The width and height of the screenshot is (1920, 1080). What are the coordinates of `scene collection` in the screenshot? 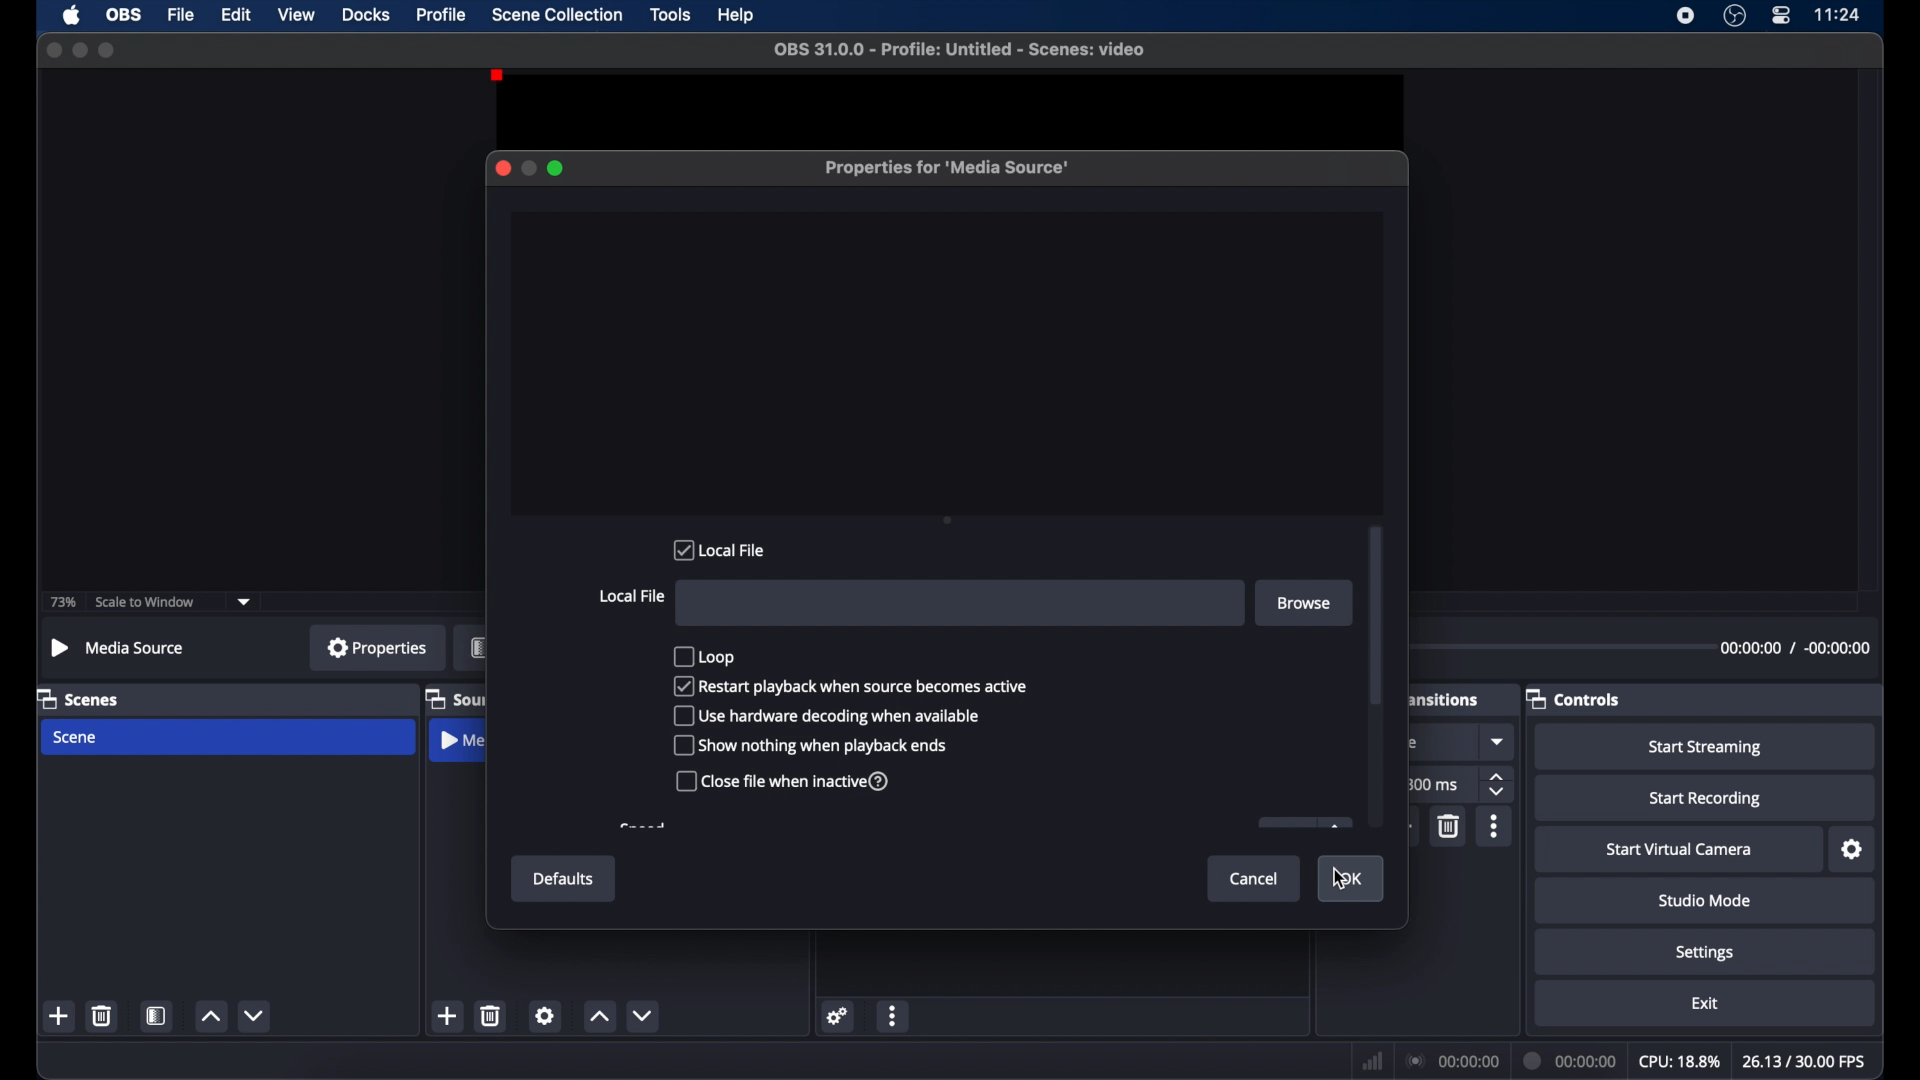 It's located at (557, 14).